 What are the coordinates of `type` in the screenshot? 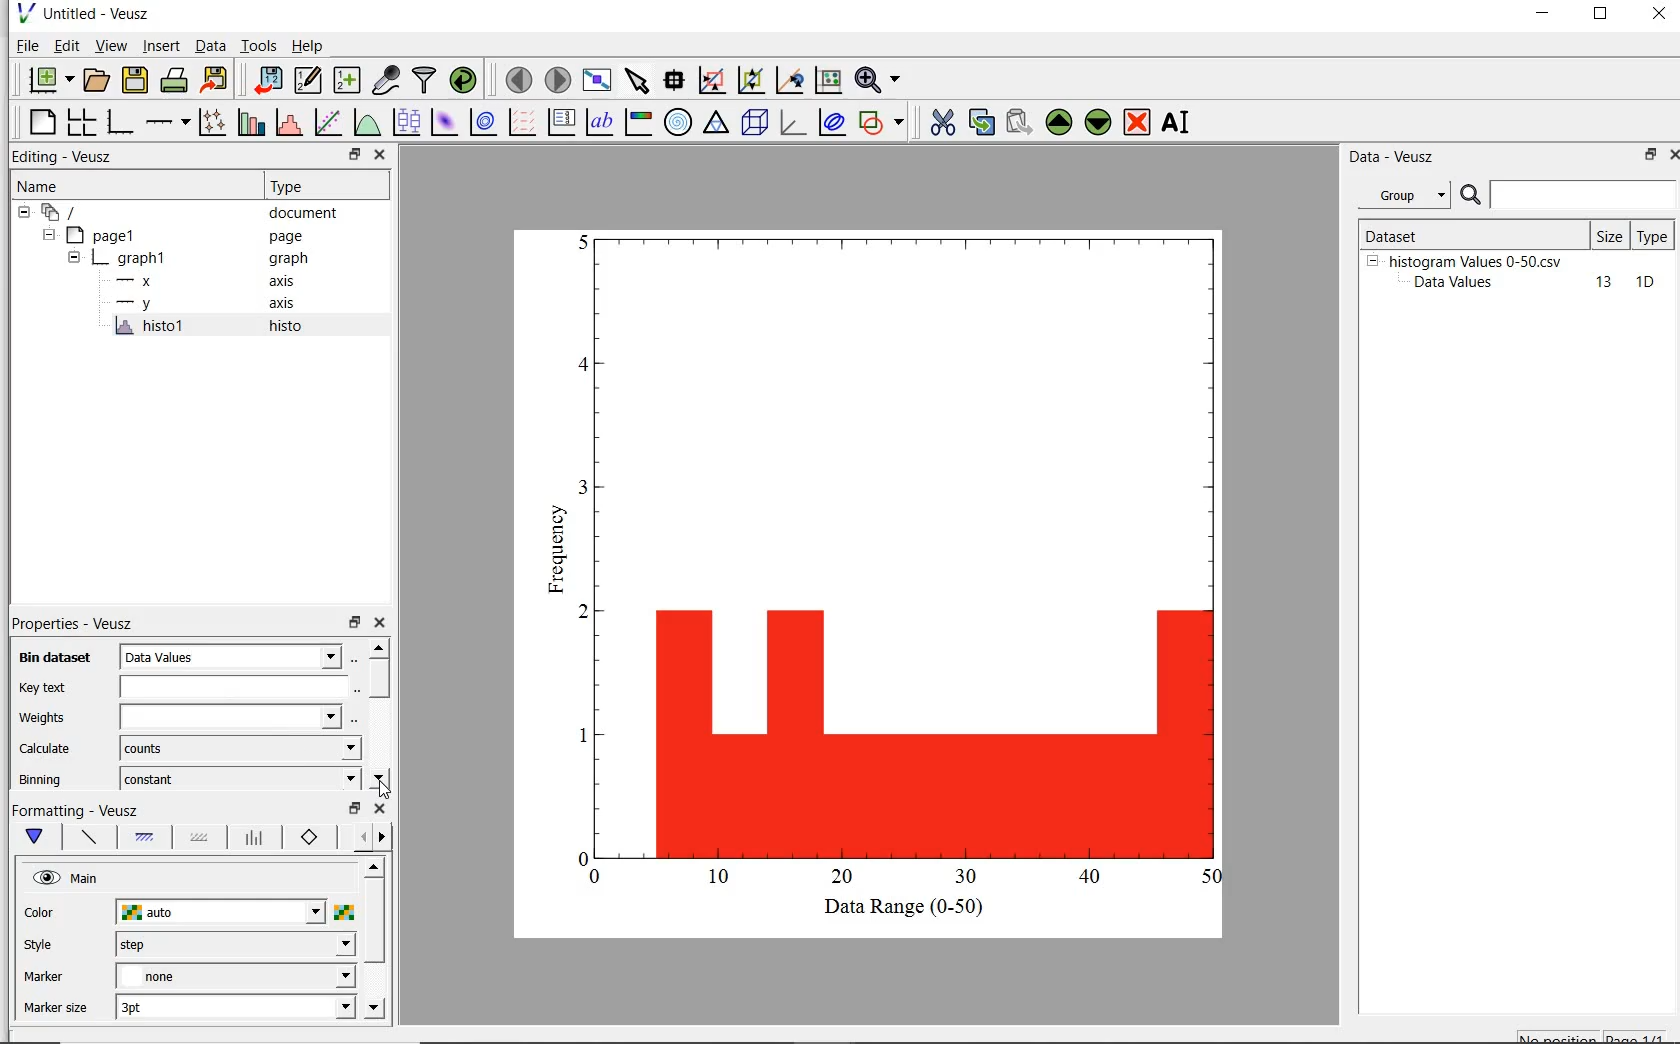 It's located at (1654, 235).